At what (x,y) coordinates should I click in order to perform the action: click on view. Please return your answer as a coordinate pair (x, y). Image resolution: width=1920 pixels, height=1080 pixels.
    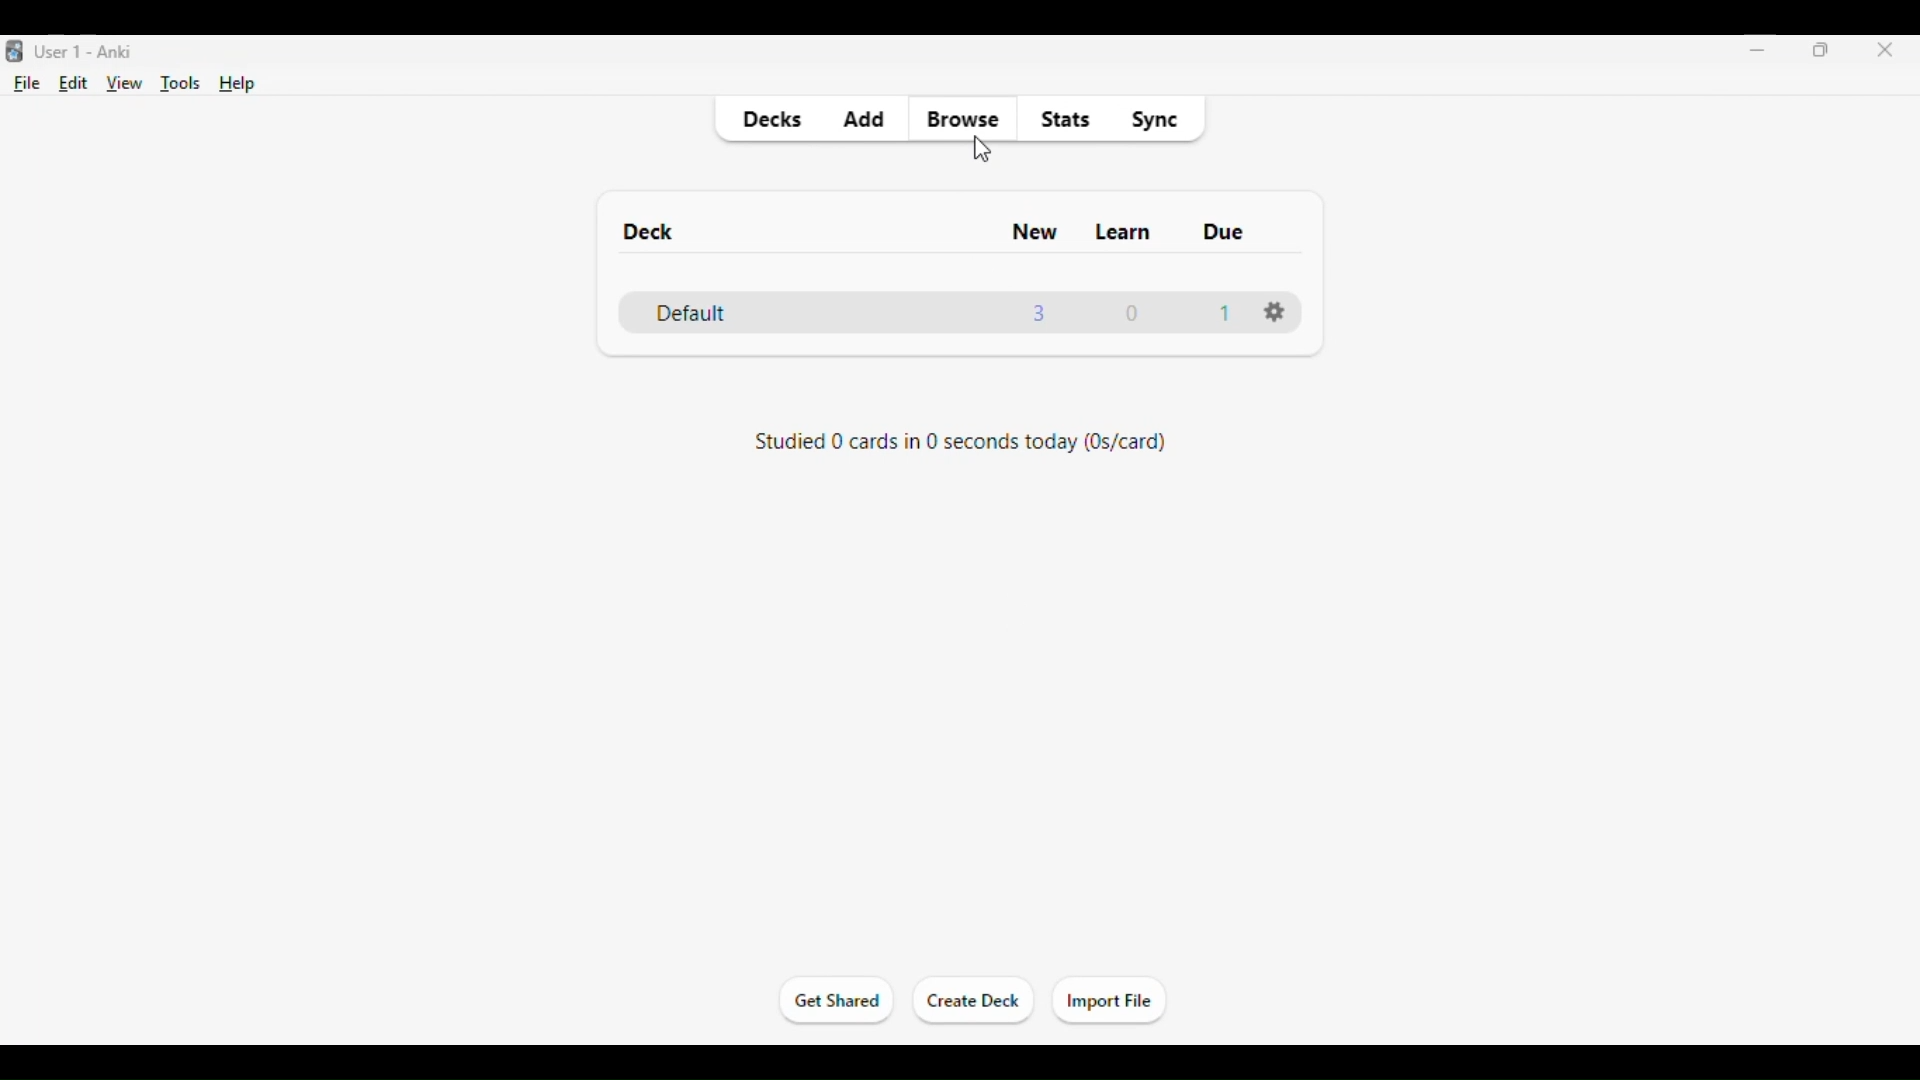
    Looking at the image, I should click on (125, 84).